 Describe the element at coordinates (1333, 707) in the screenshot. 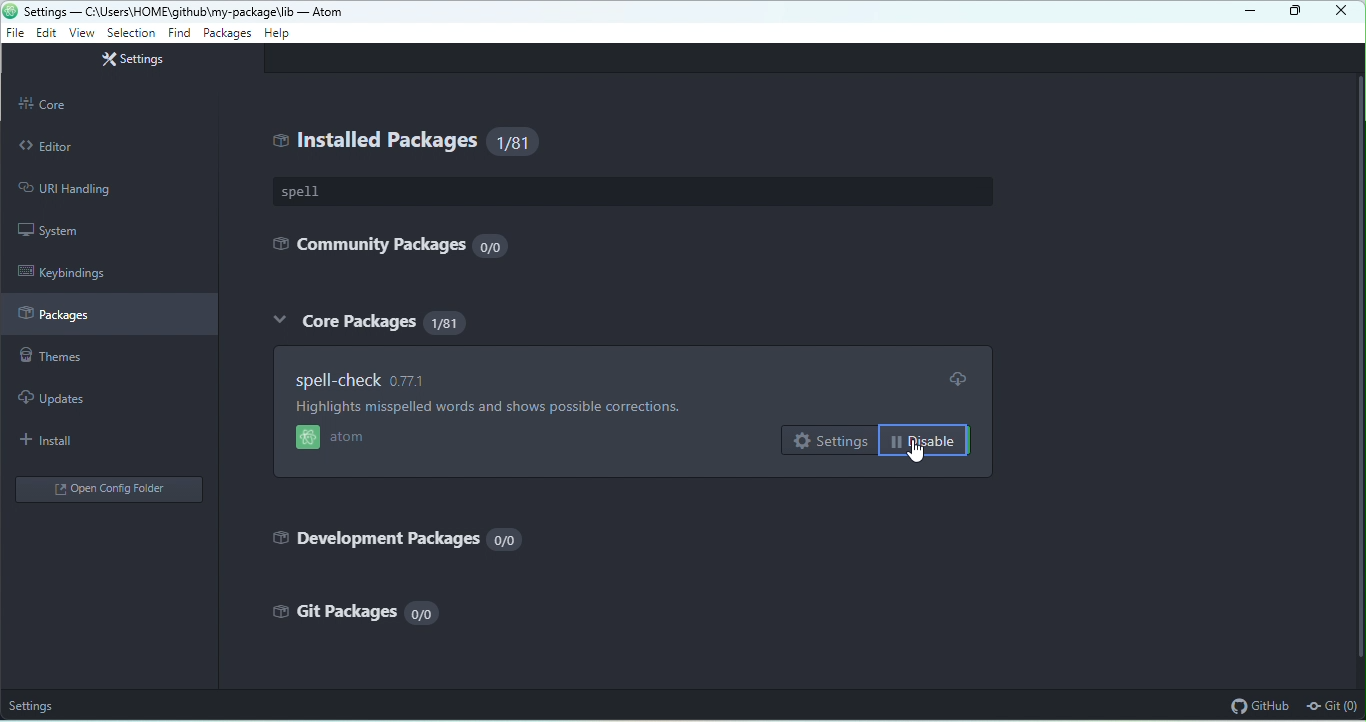

I see `git` at that location.